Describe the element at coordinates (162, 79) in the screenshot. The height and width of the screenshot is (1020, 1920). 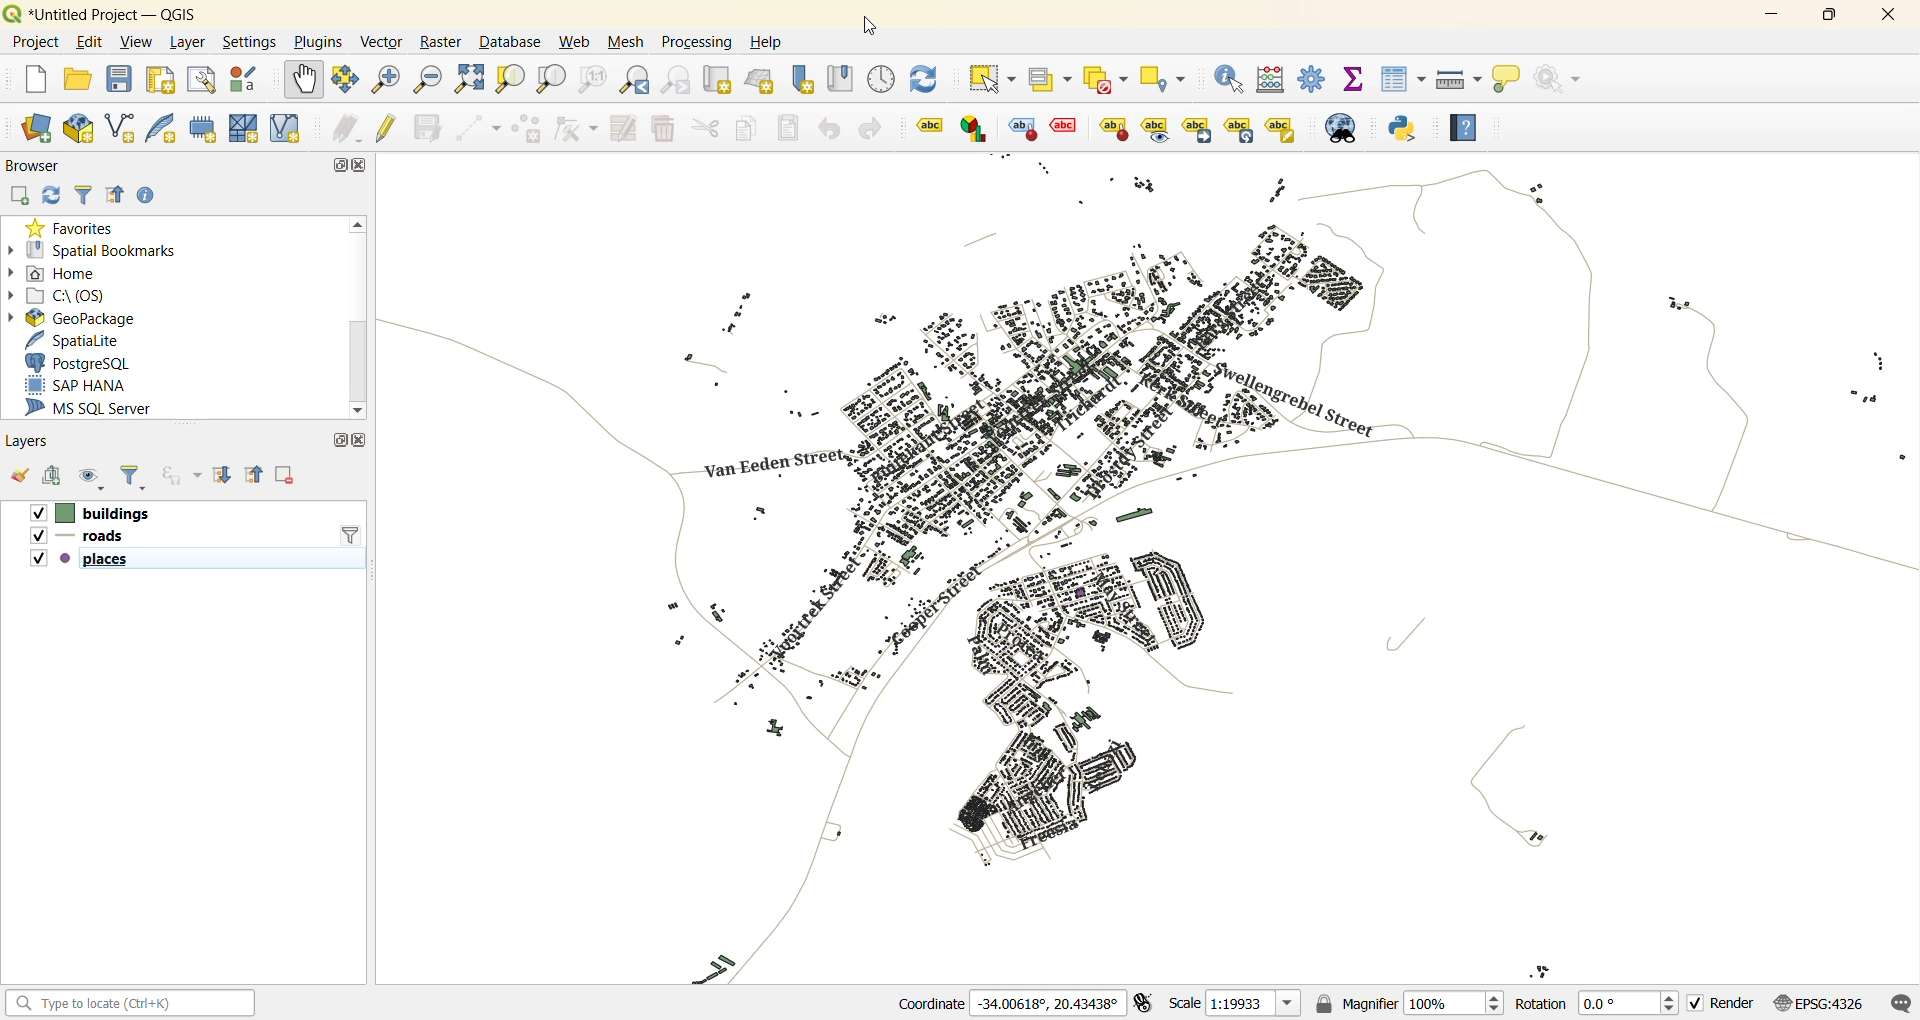
I see `print layout` at that location.